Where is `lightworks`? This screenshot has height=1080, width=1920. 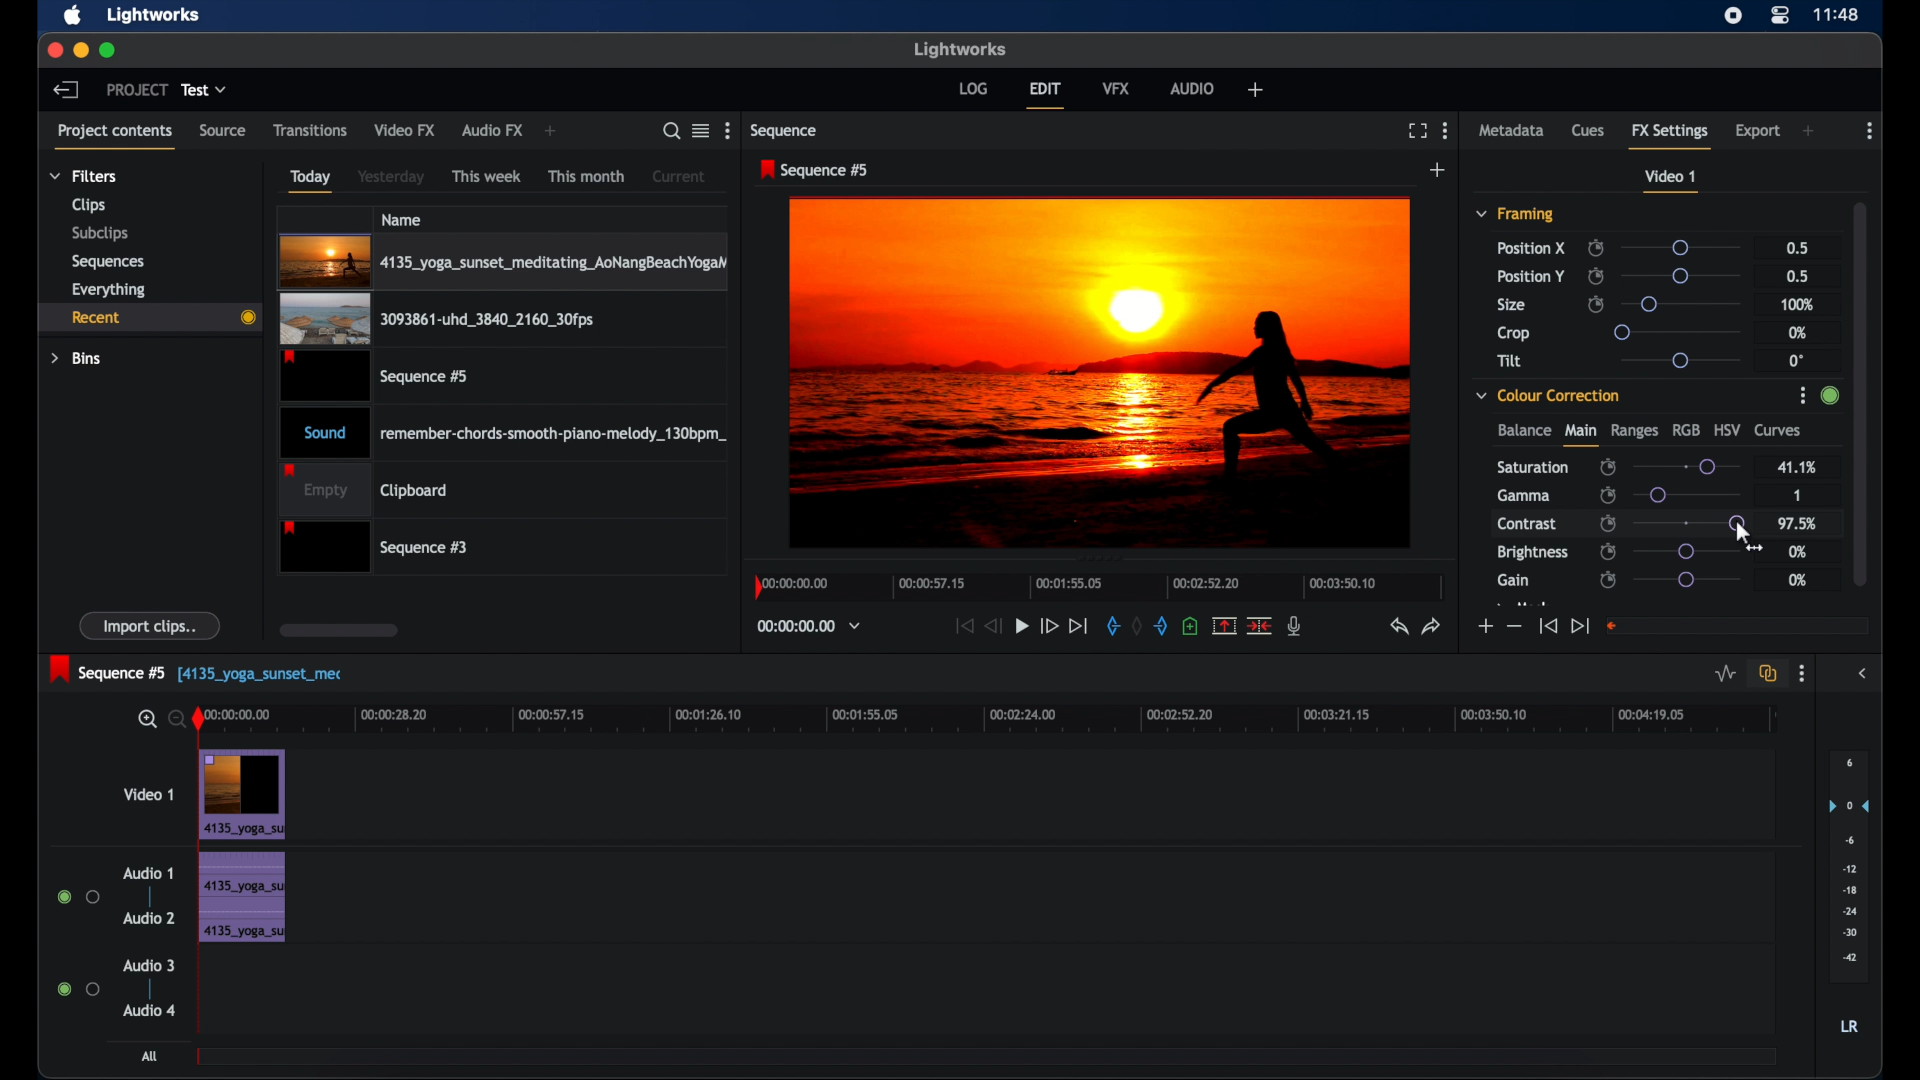
lightworks is located at coordinates (154, 16).